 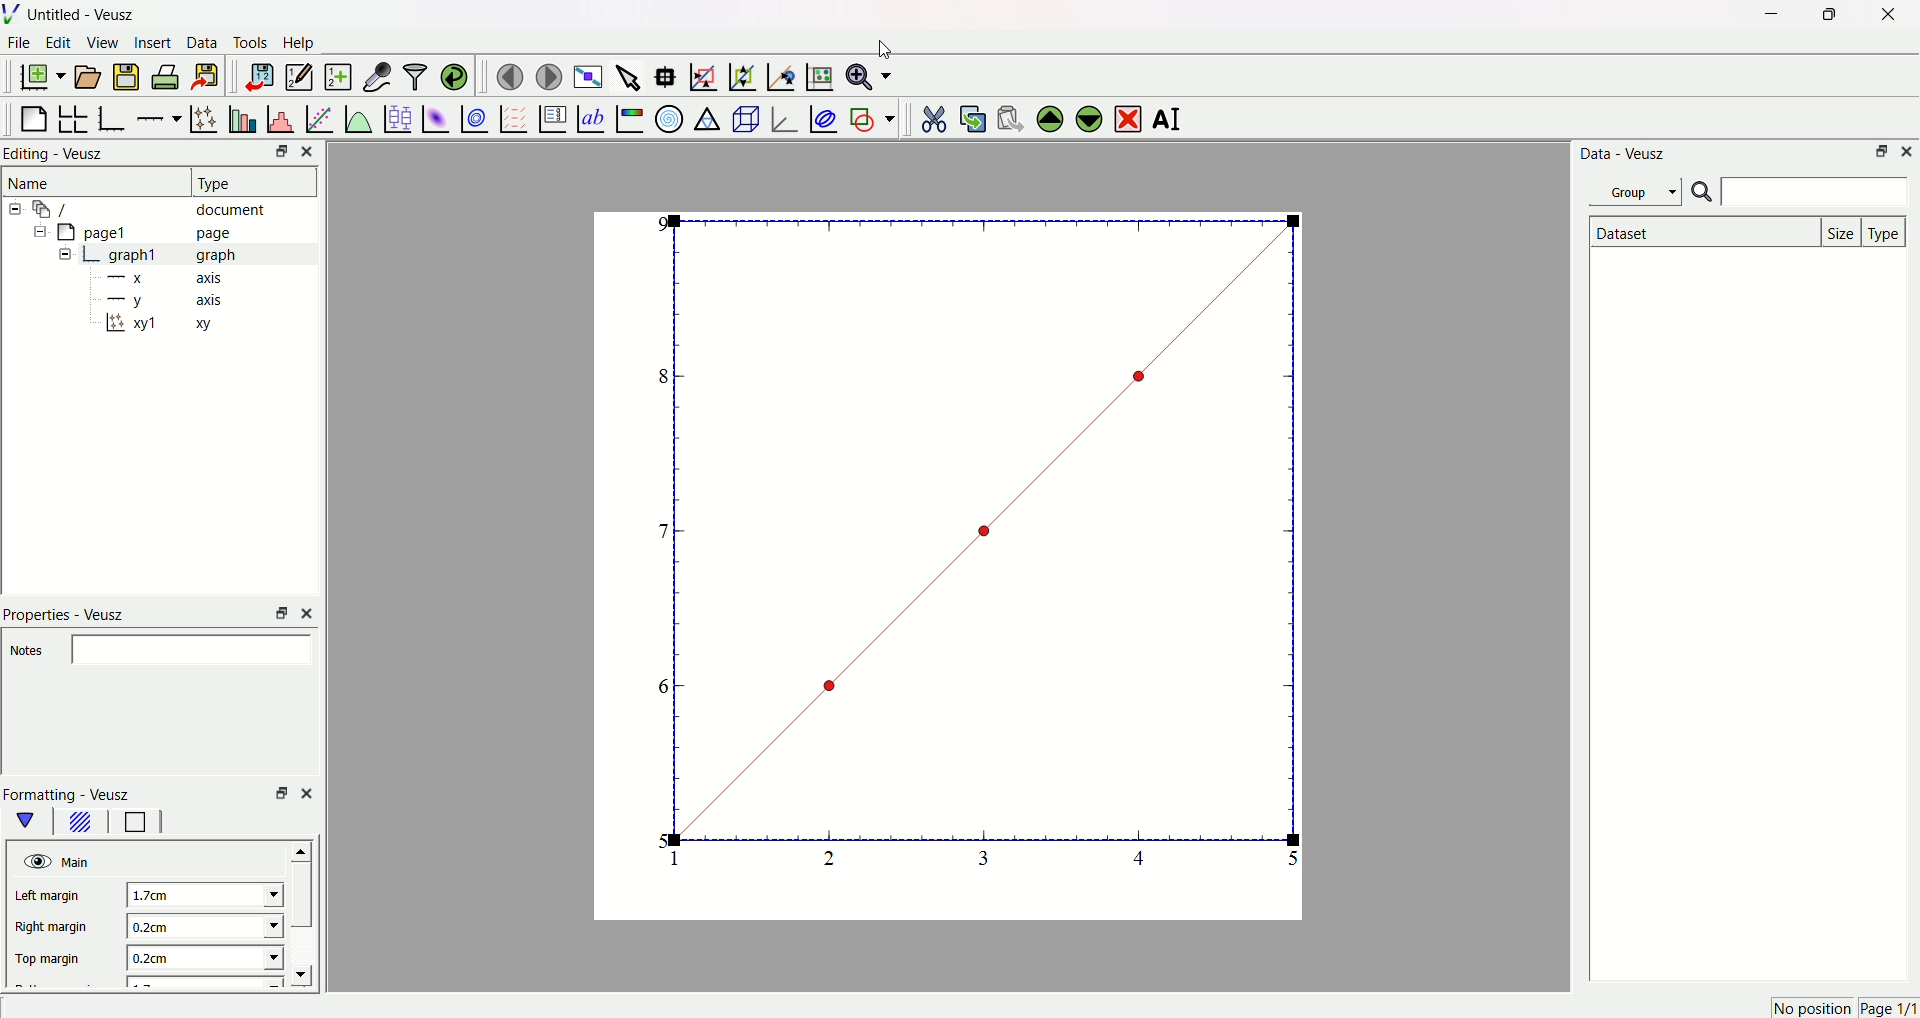 What do you see at coordinates (28, 652) in the screenshot?
I see `Notes.` at bounding box center [28, 652].